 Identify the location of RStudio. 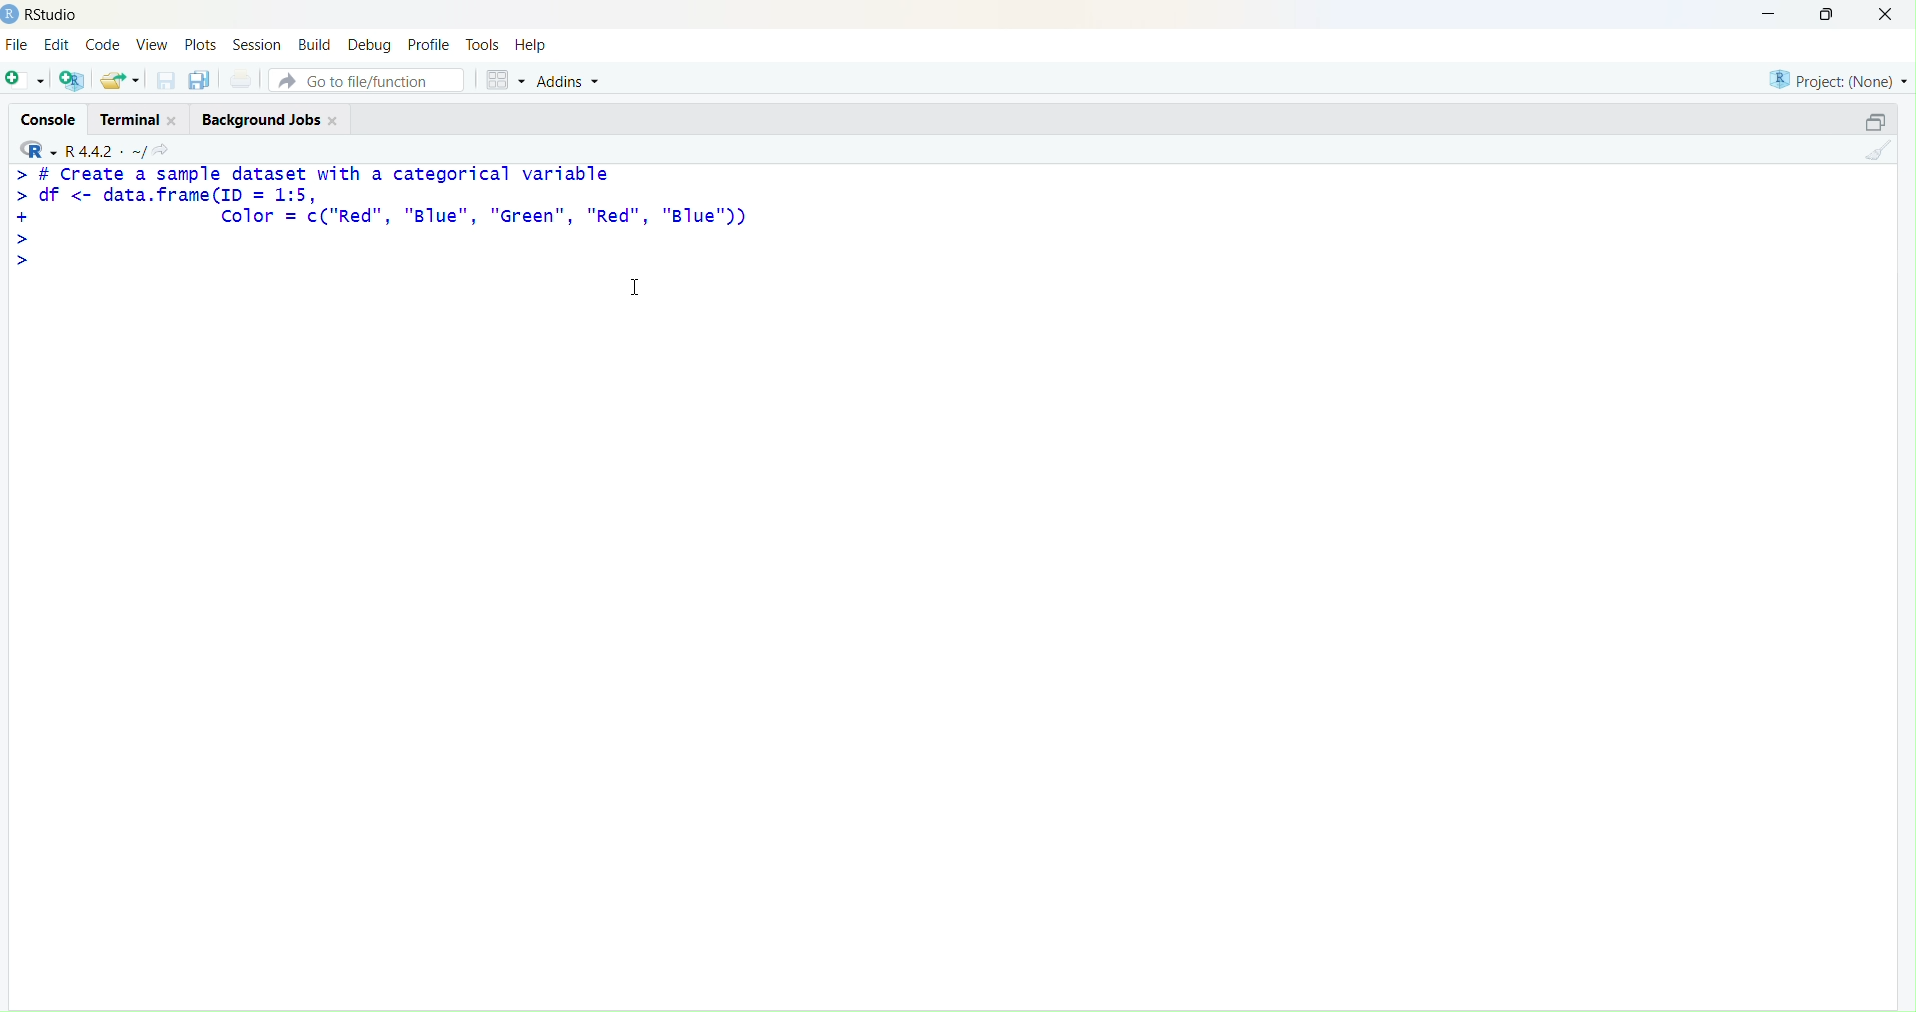
(54, 15).